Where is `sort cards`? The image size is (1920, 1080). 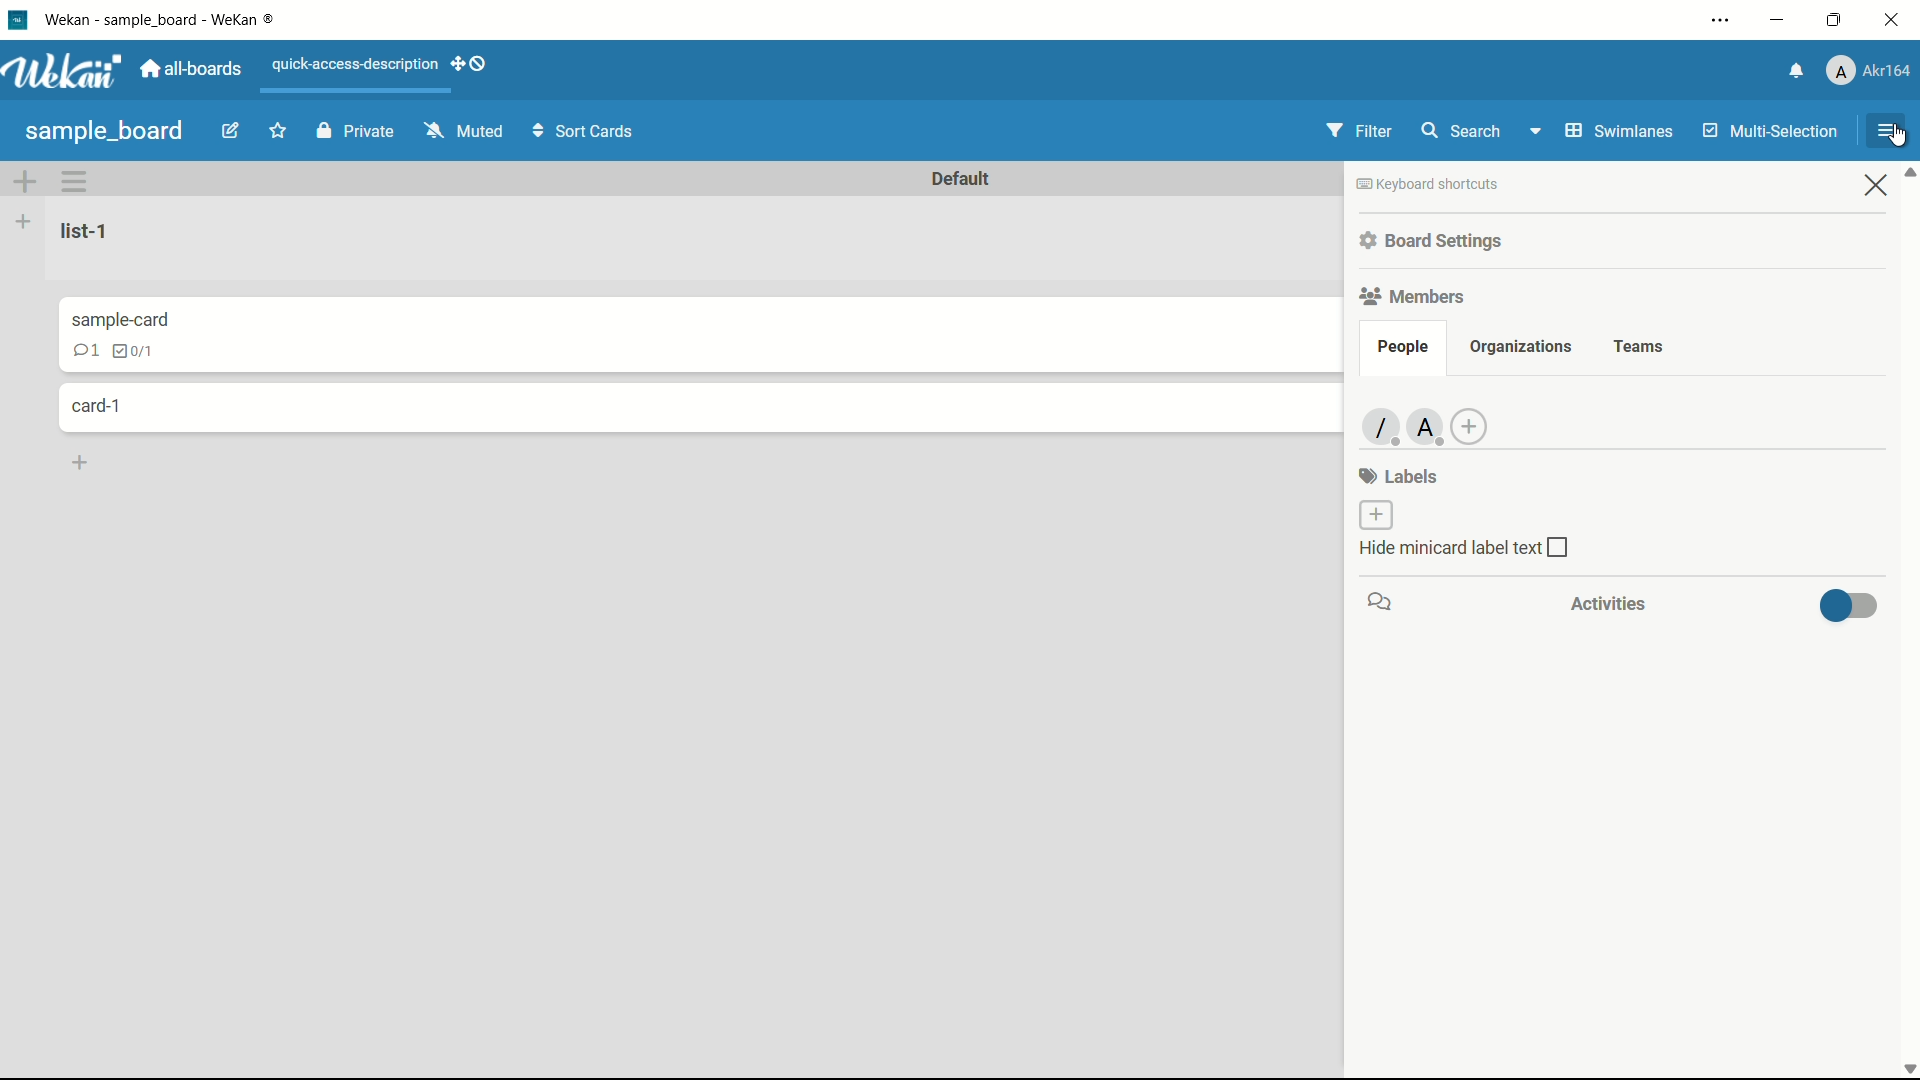
sort cards is located at coordinates (591, 132).